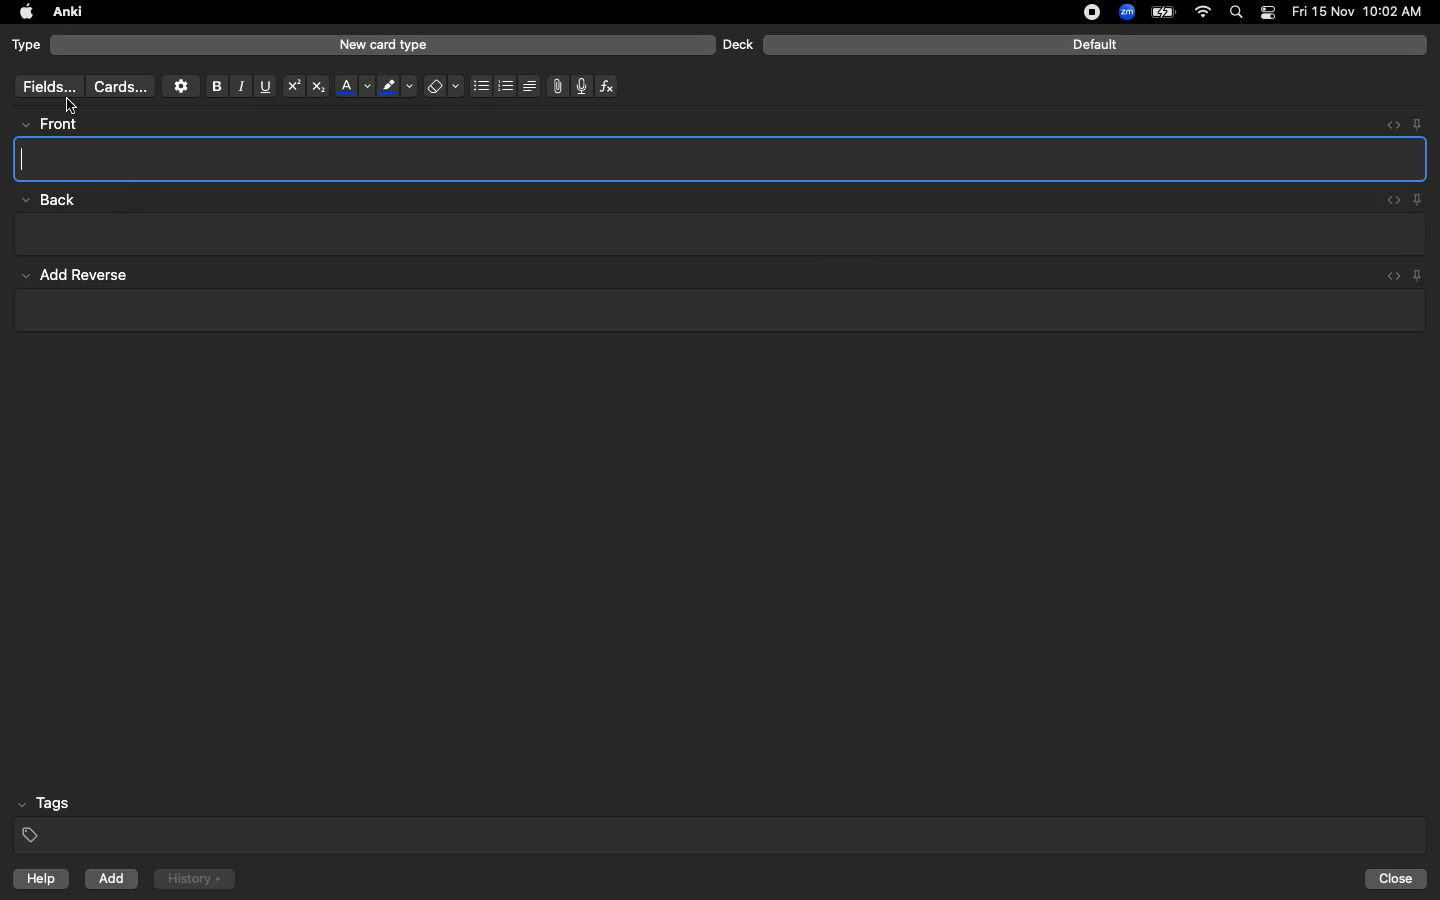  Describe the element at coordinates (722, 820) in the screenshot. I see `Tags` at that location.